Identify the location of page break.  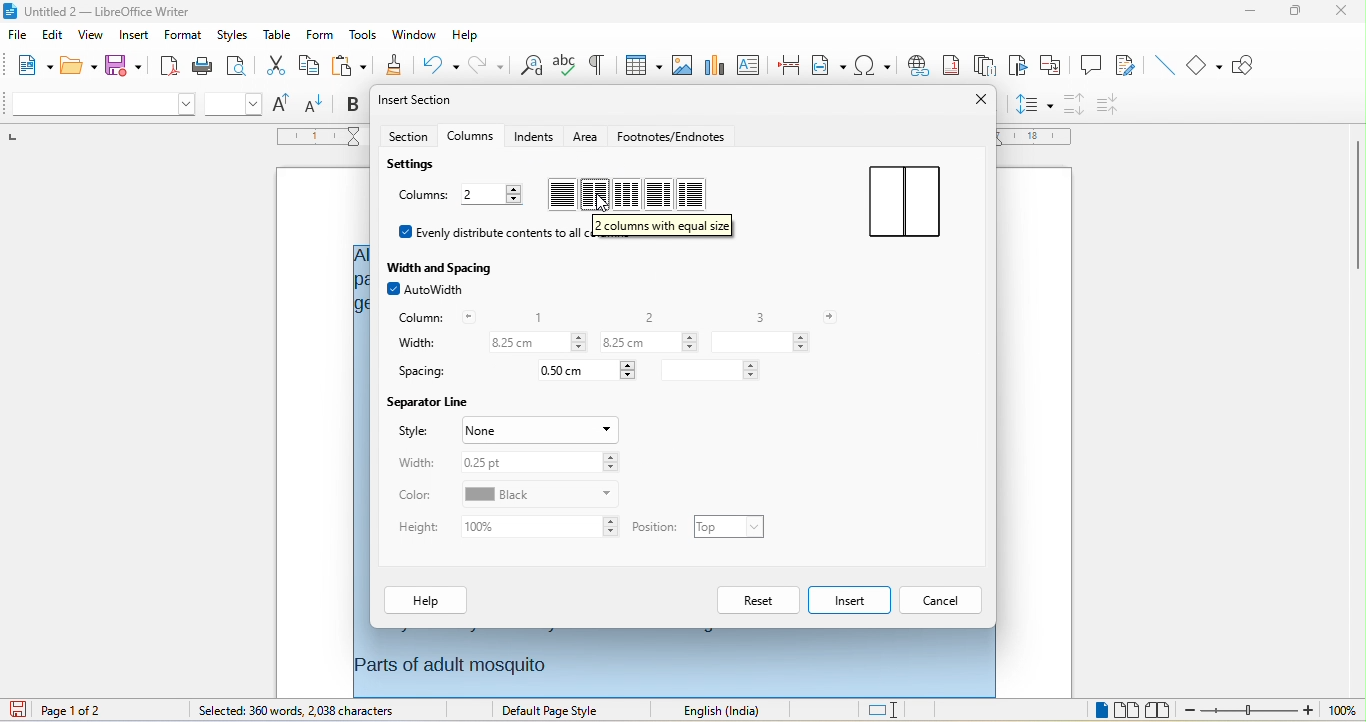
(787, 63).